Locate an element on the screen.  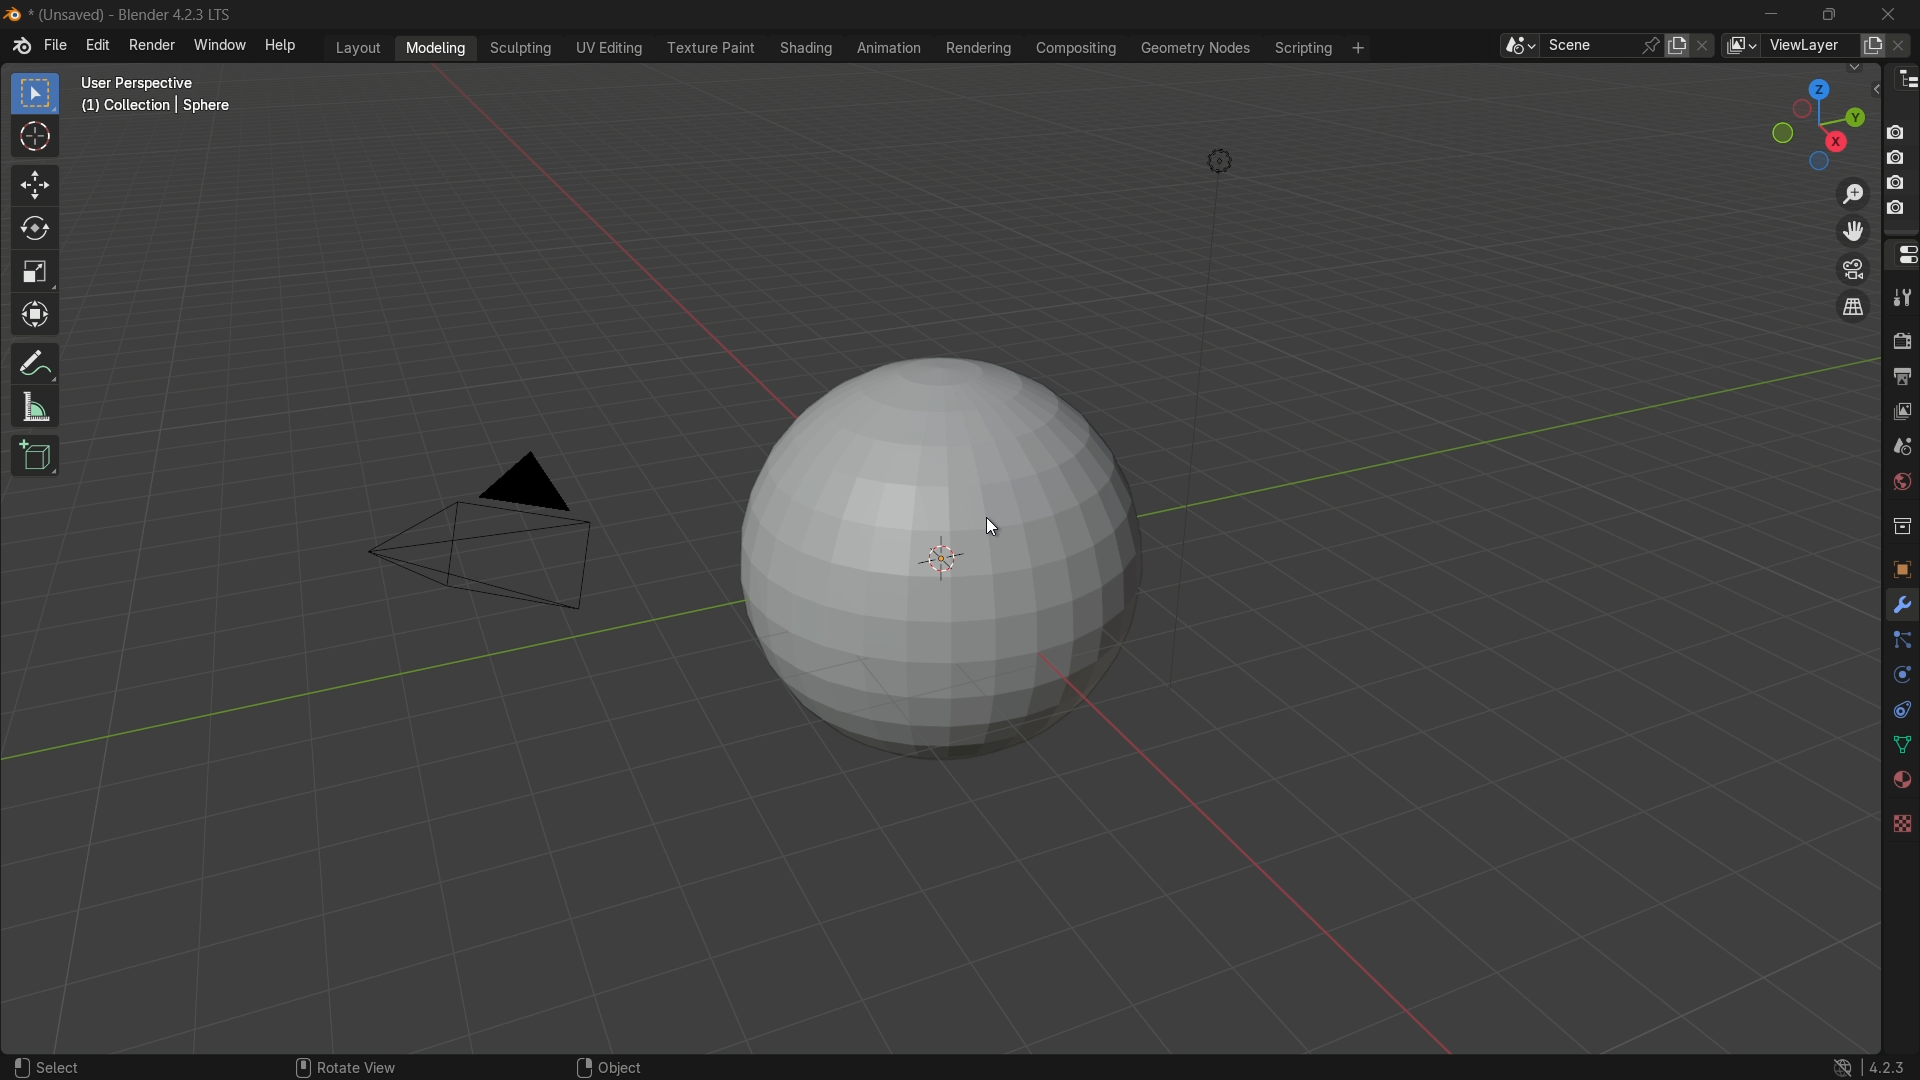
render is located at coordinates (1901, 342).